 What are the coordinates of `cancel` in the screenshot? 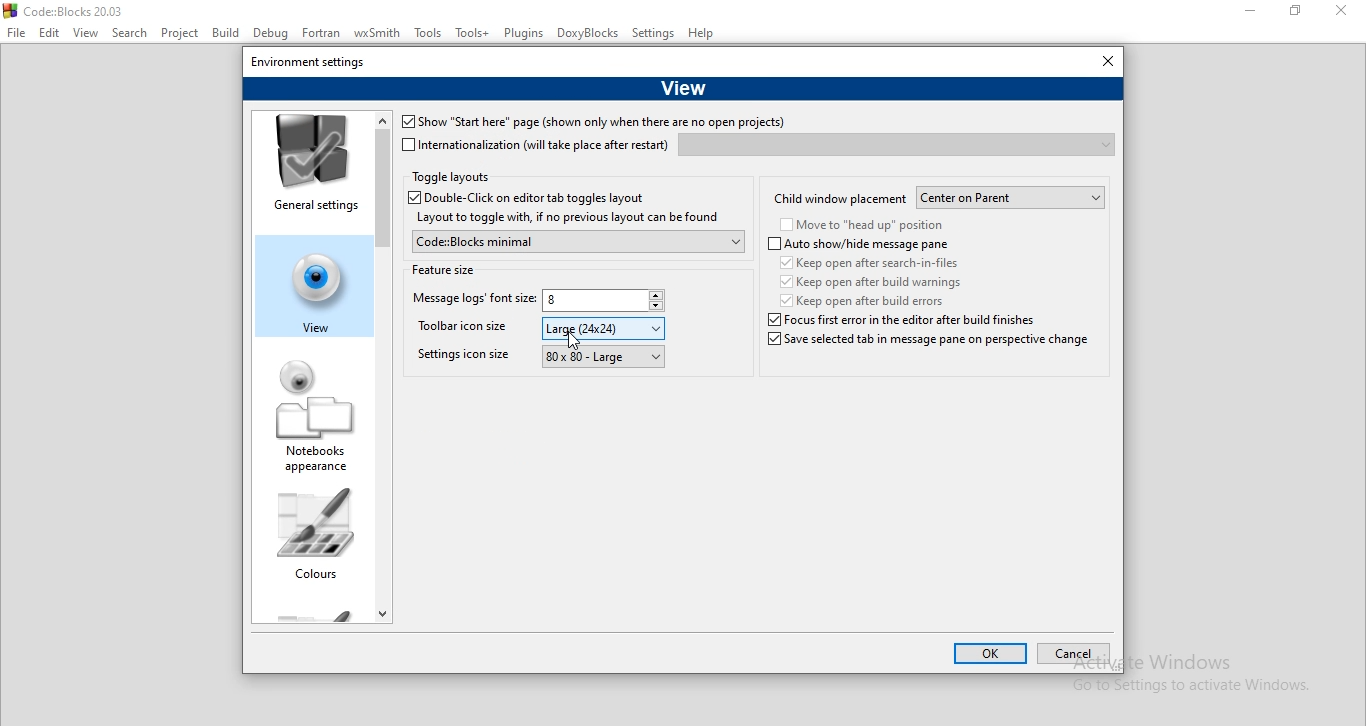 It's located at (1072, 655).